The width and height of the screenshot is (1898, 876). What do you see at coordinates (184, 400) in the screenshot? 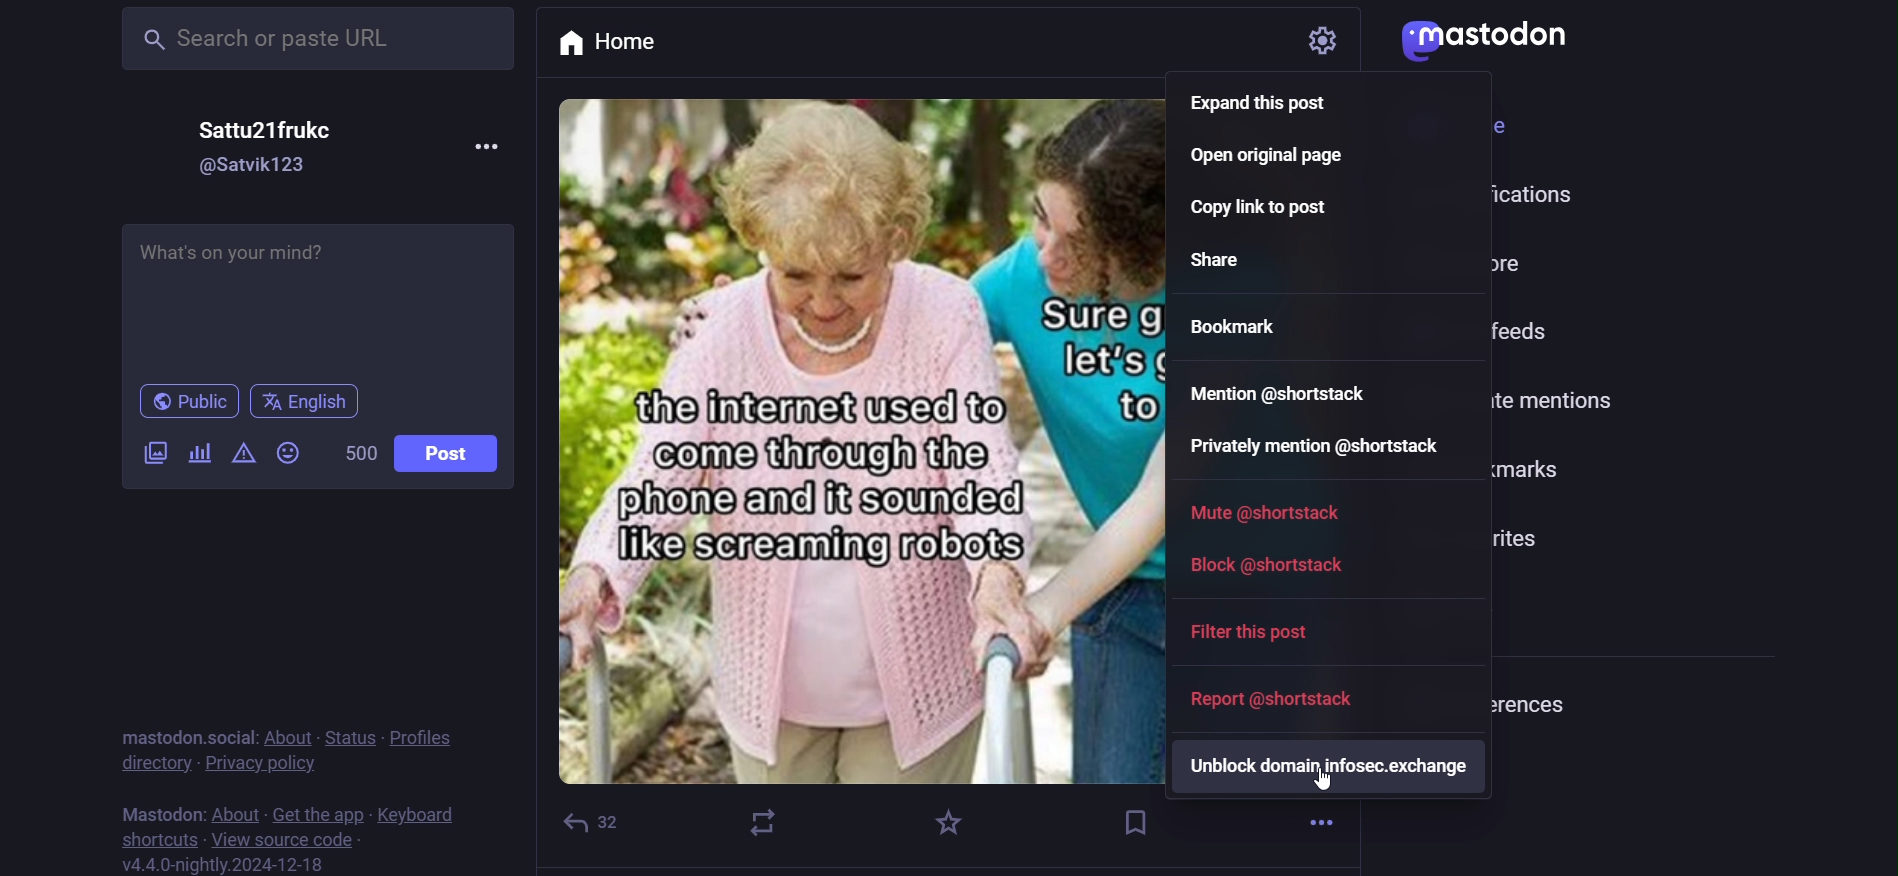
I see `public` at bounding box center [184, 400].